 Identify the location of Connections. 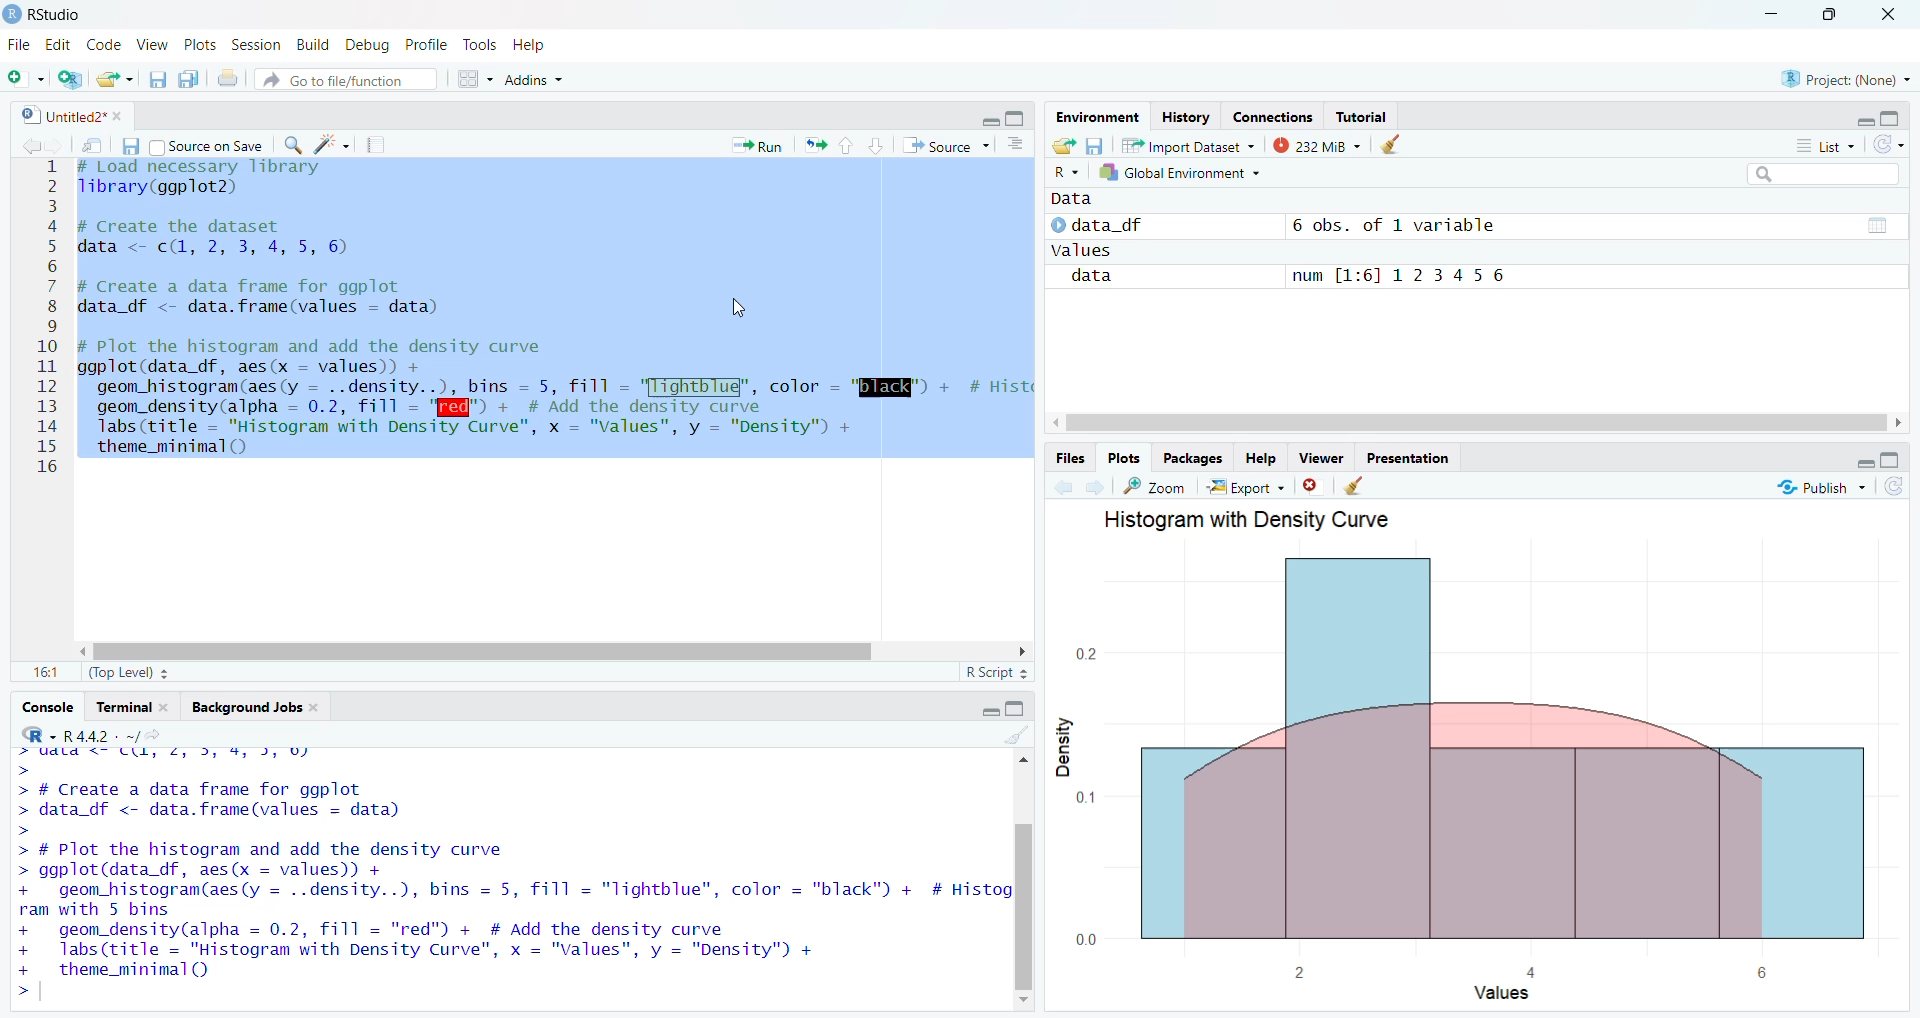
(1272, 116).